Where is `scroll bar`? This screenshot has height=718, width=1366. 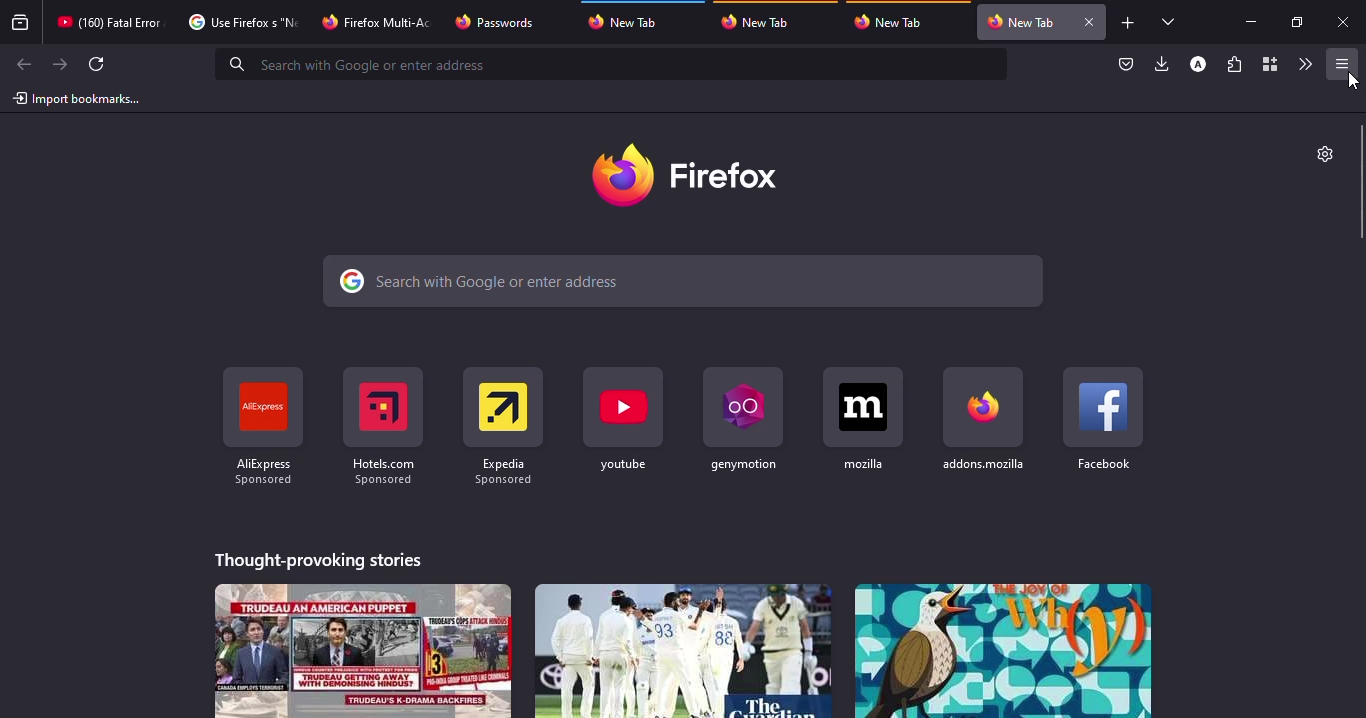
scroll bar is located at coordinates (1367, 183).